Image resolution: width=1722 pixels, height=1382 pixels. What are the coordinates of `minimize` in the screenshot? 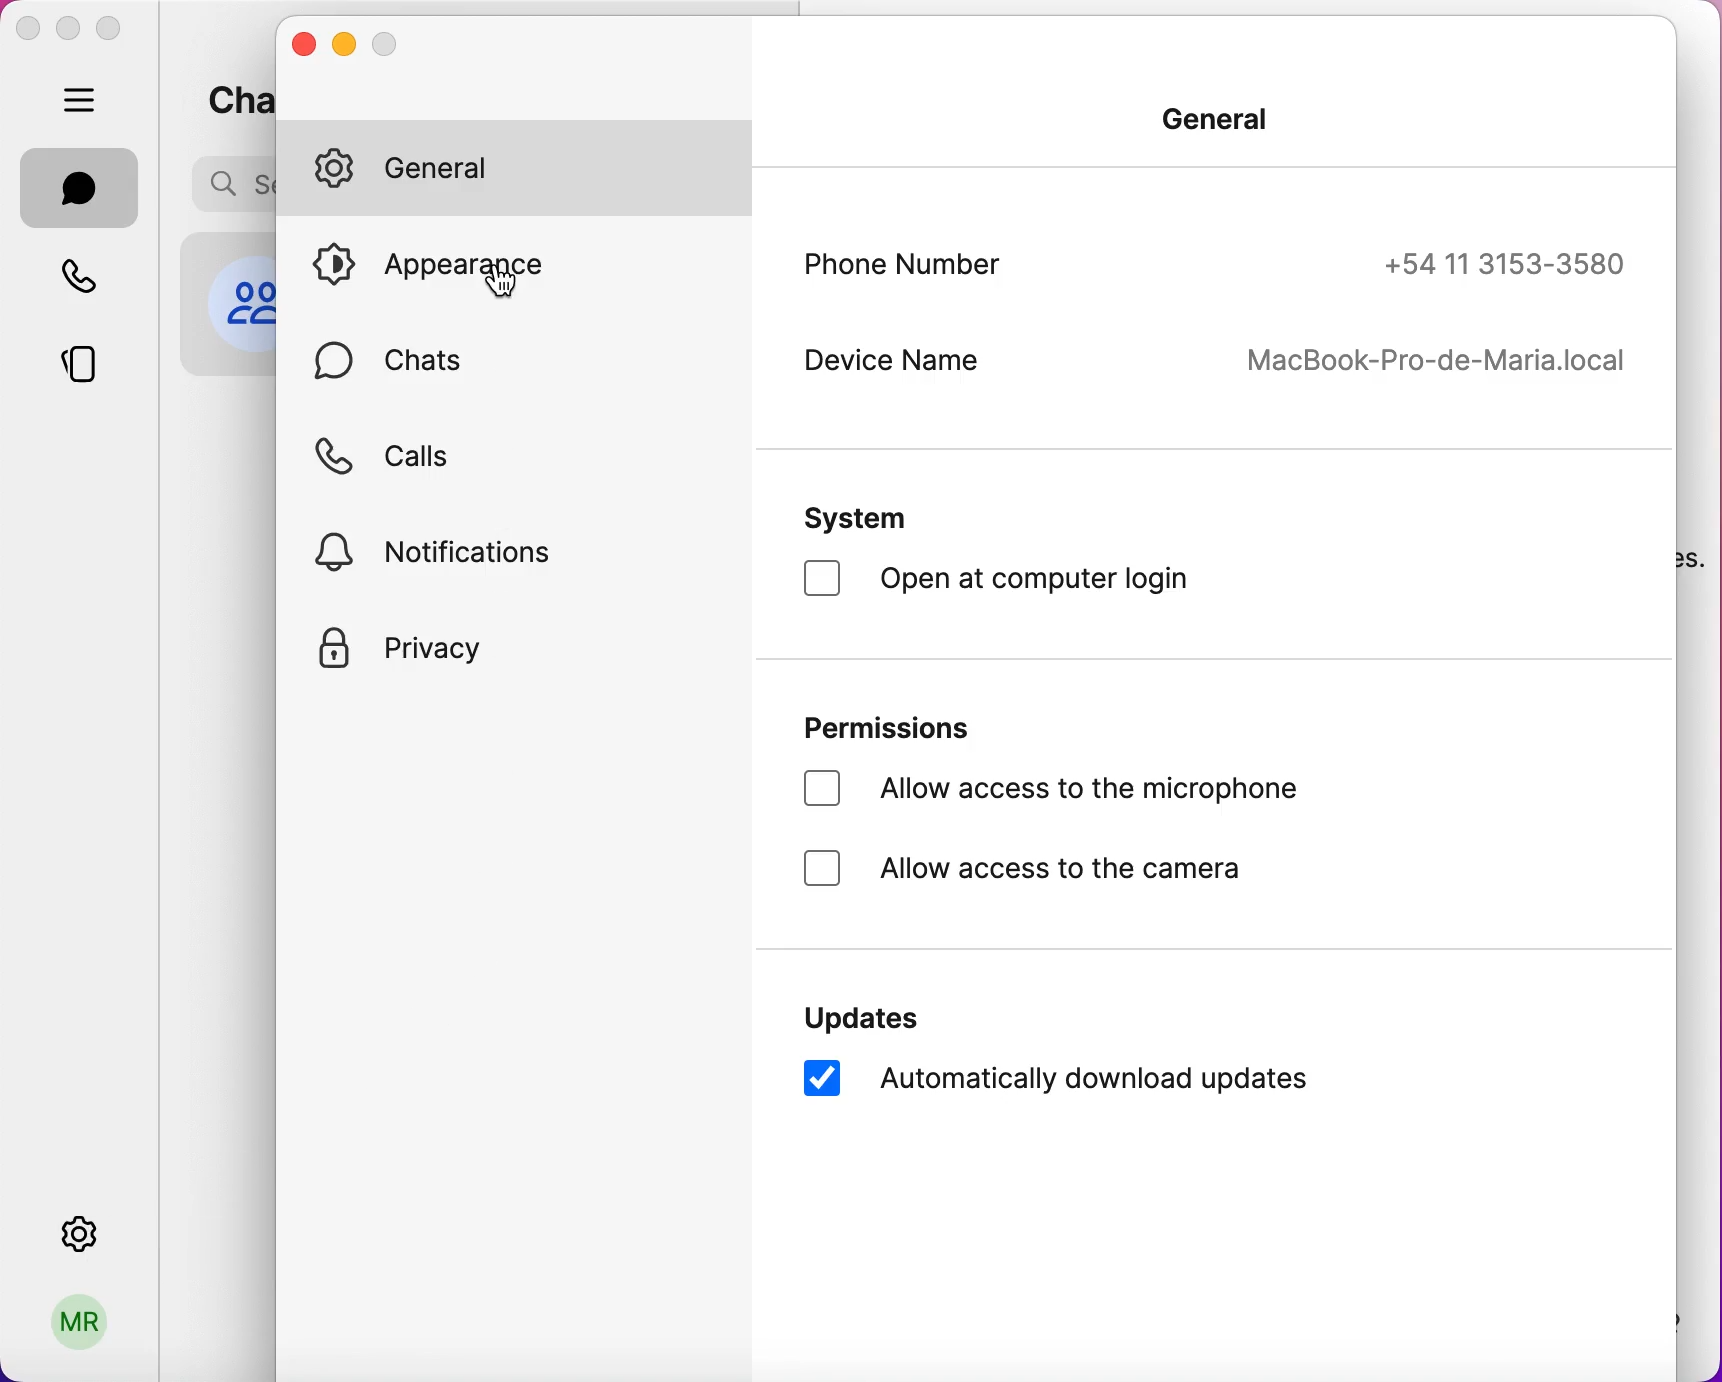 It's located at (69, 28).